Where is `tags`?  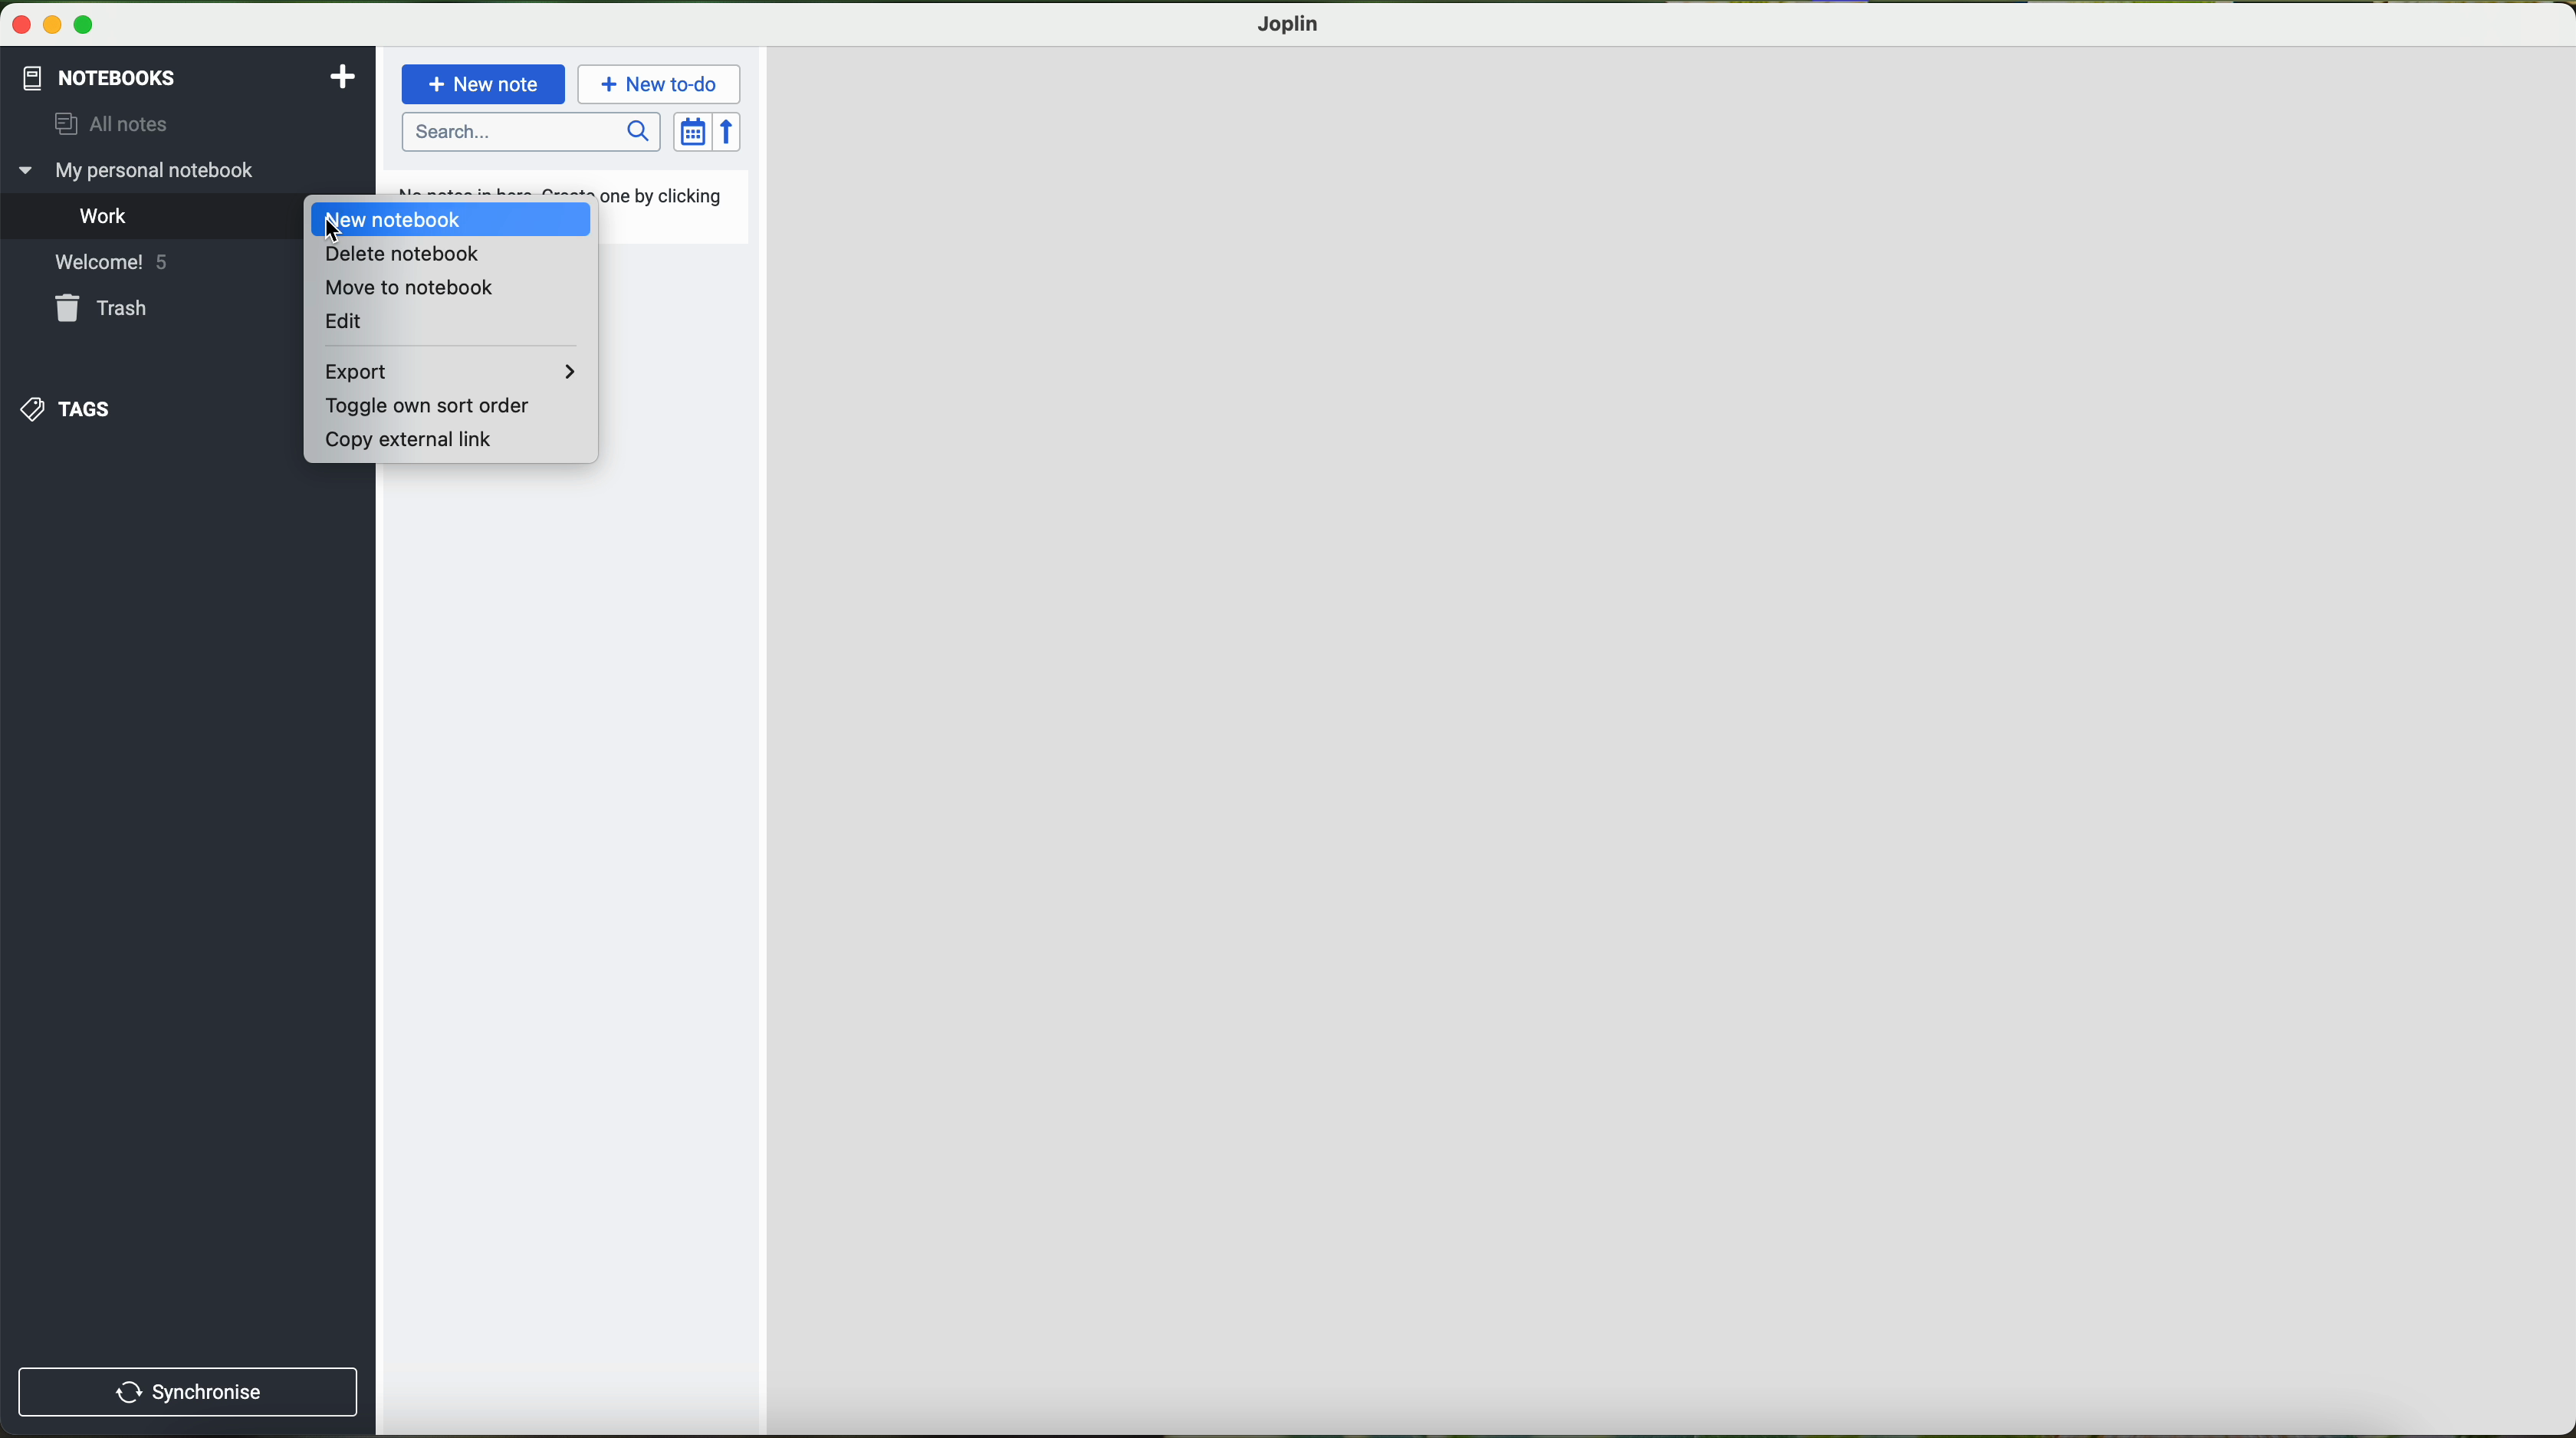
tags is located at coordinates (71, 408).